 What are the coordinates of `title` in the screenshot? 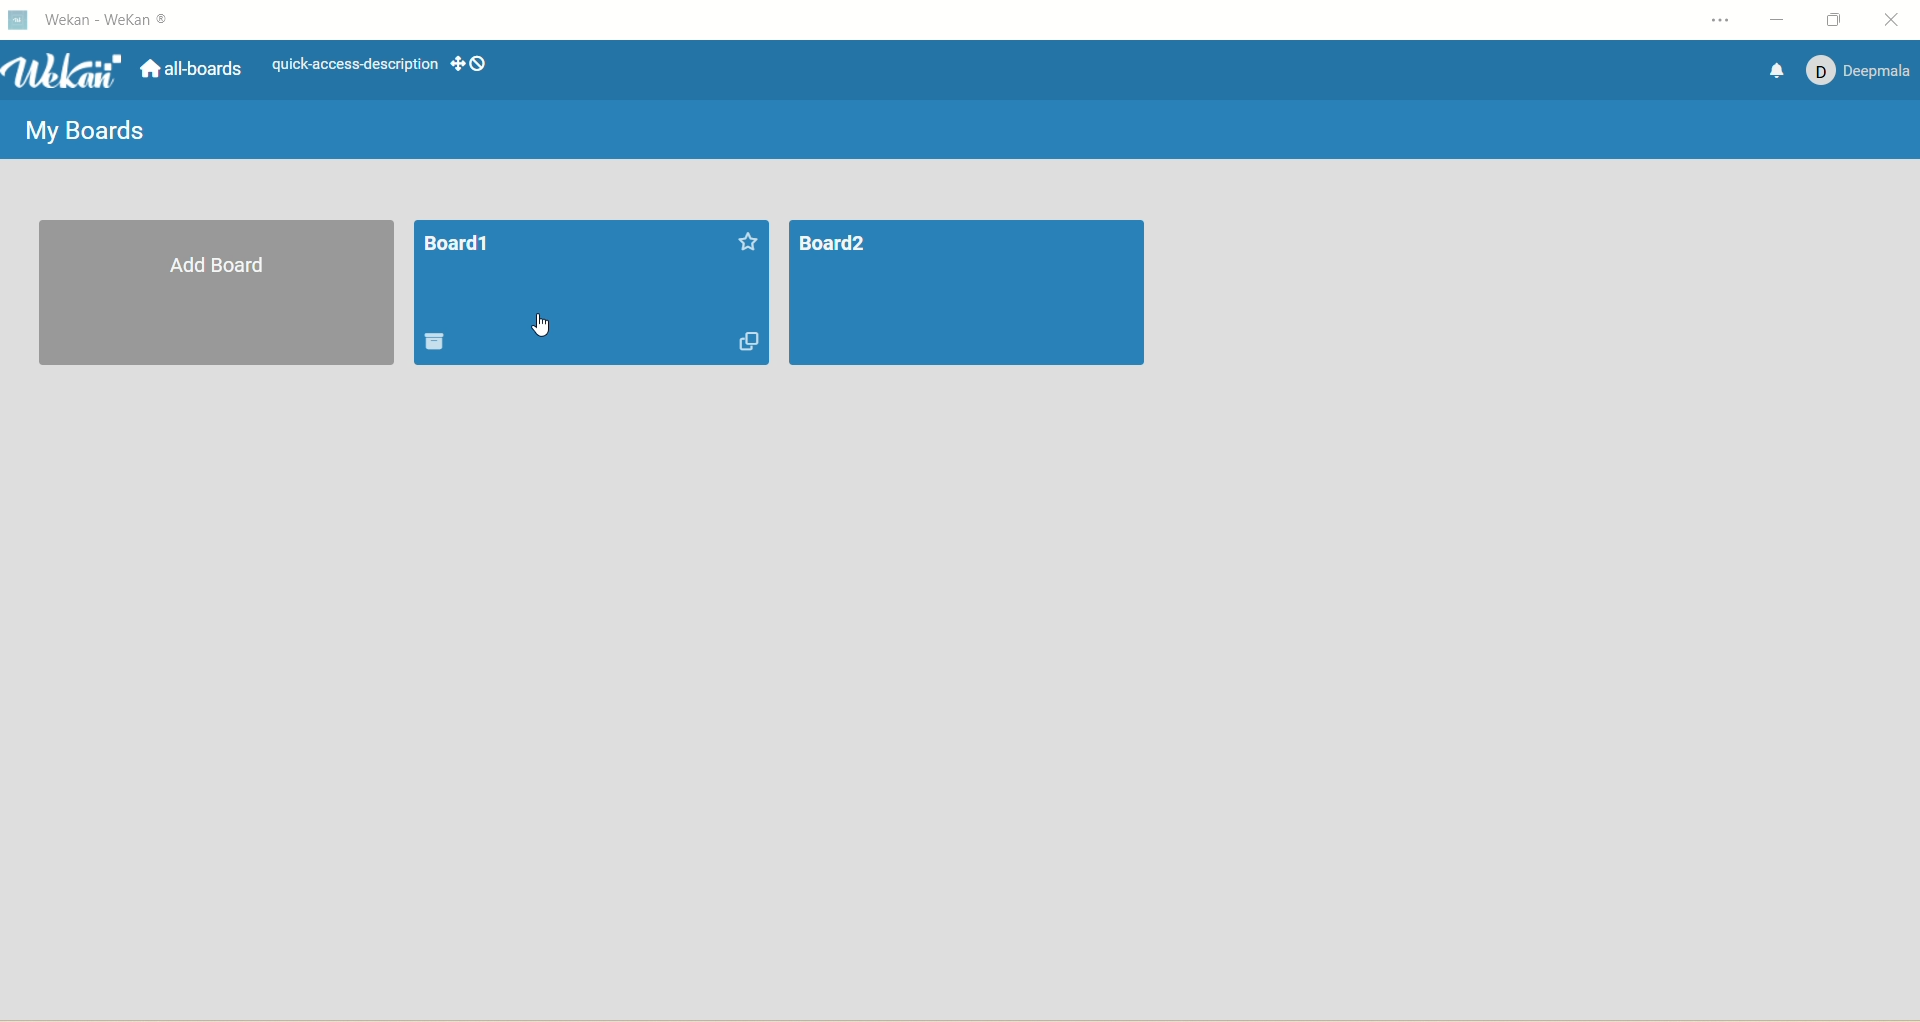 It's located at (121, 26).